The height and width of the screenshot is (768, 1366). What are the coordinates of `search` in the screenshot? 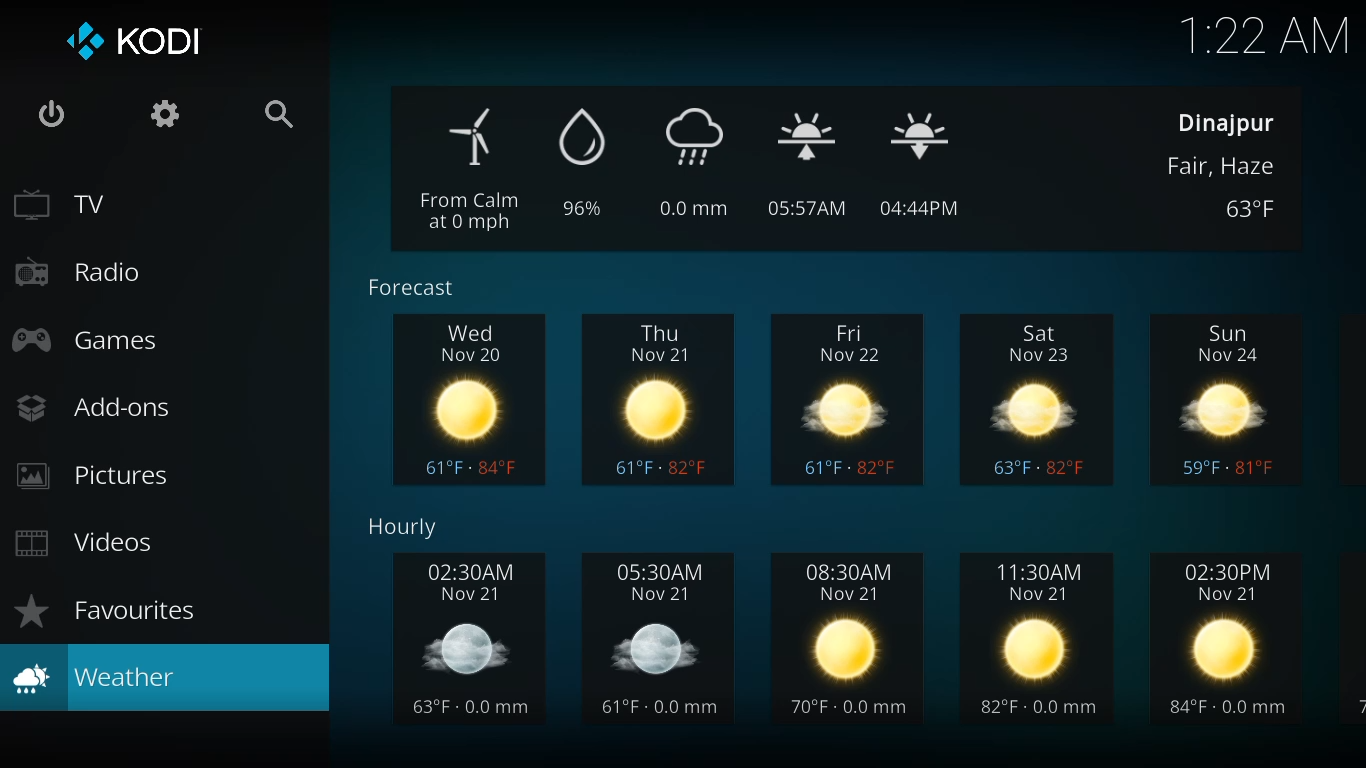 It's located at (279, 114).